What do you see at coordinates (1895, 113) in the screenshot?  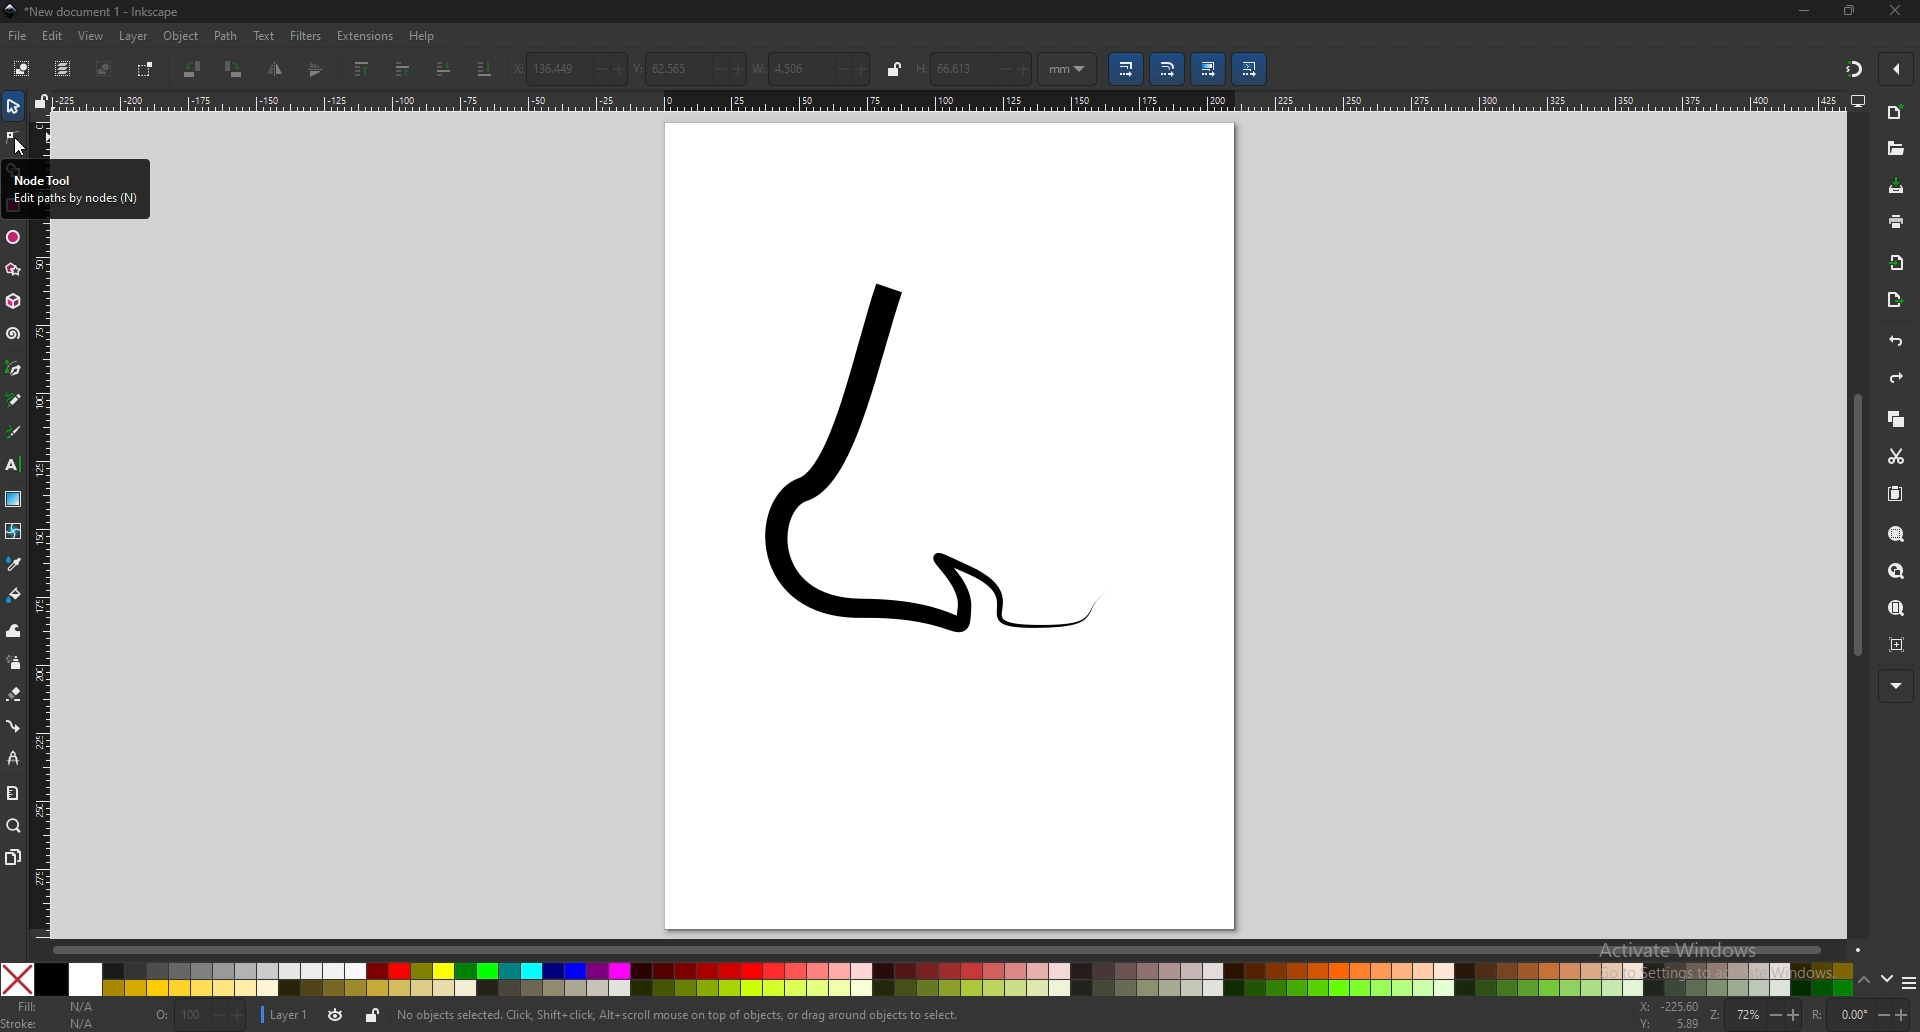 I see `new` at bounding box center [1895, 113].